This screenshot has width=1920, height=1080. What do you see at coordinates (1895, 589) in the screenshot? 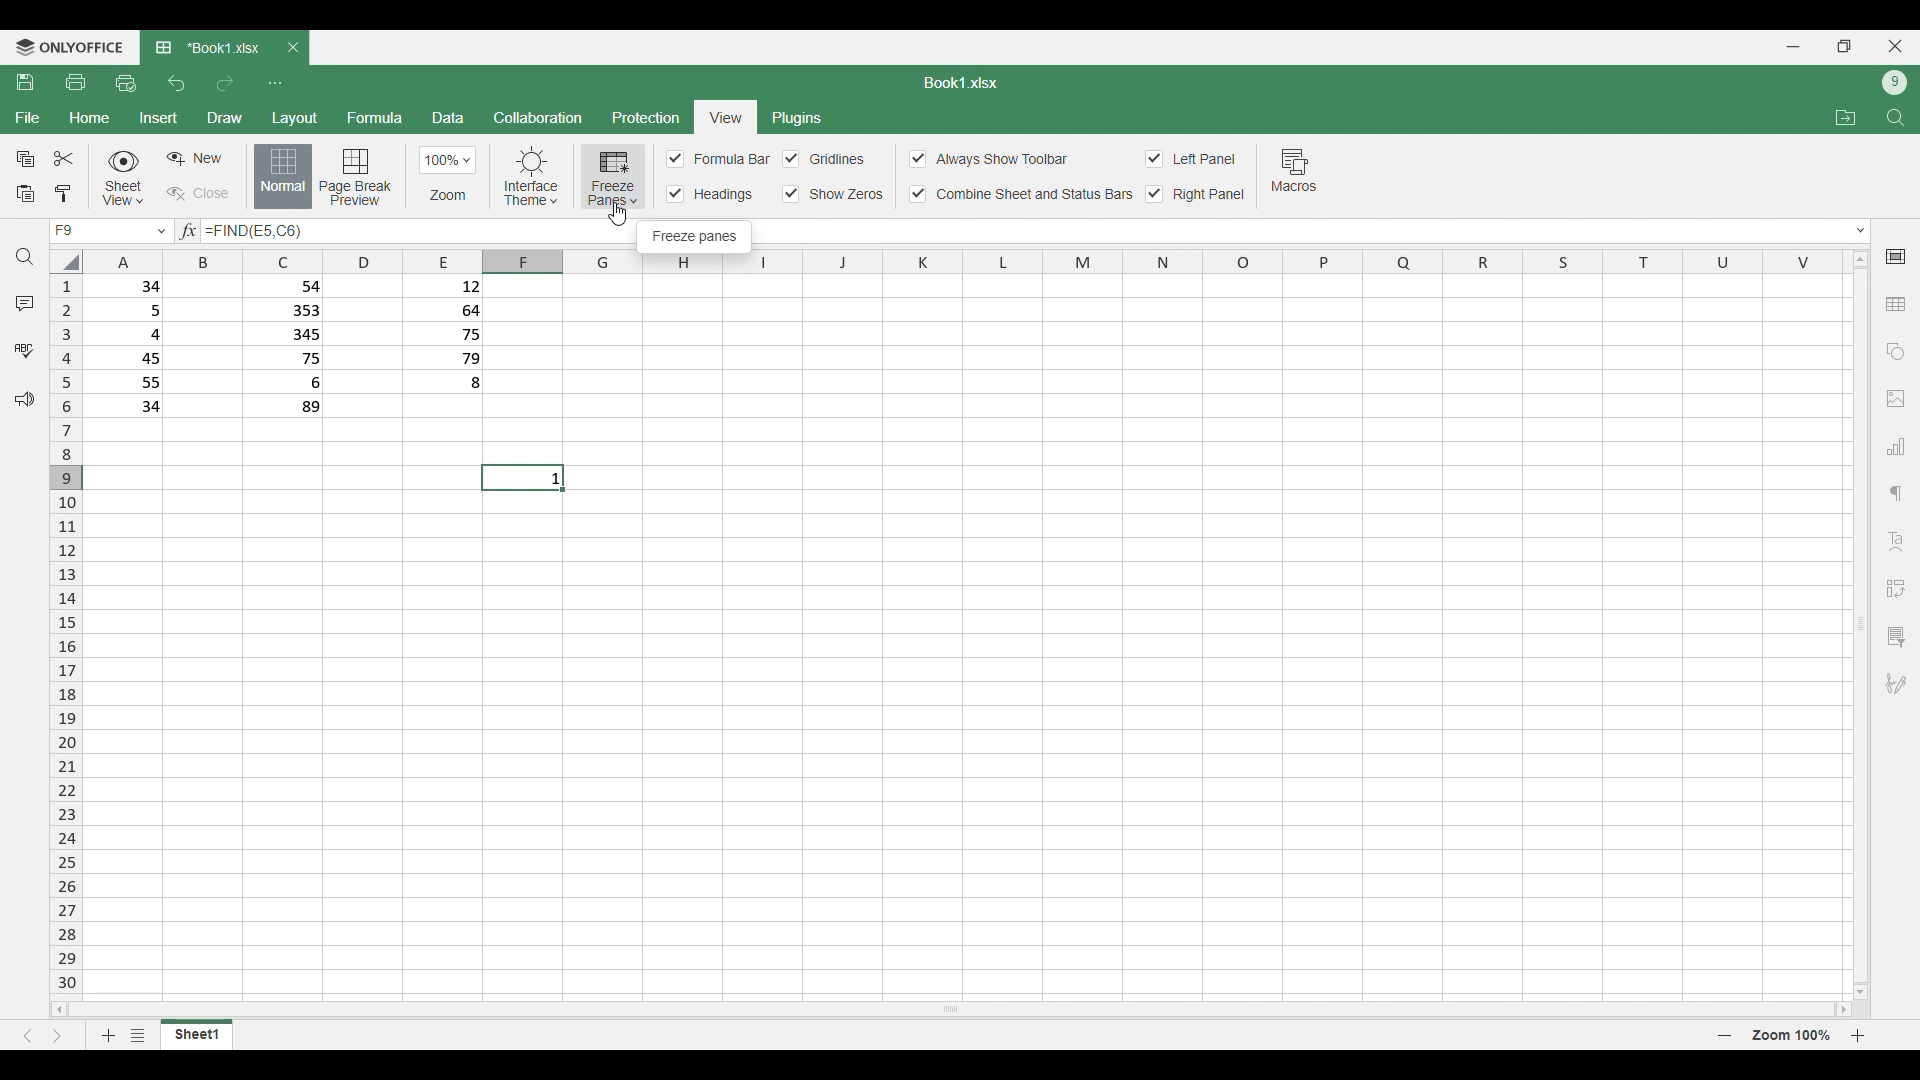
I see `Insert pivot table` at bounding box center [1895, 589].